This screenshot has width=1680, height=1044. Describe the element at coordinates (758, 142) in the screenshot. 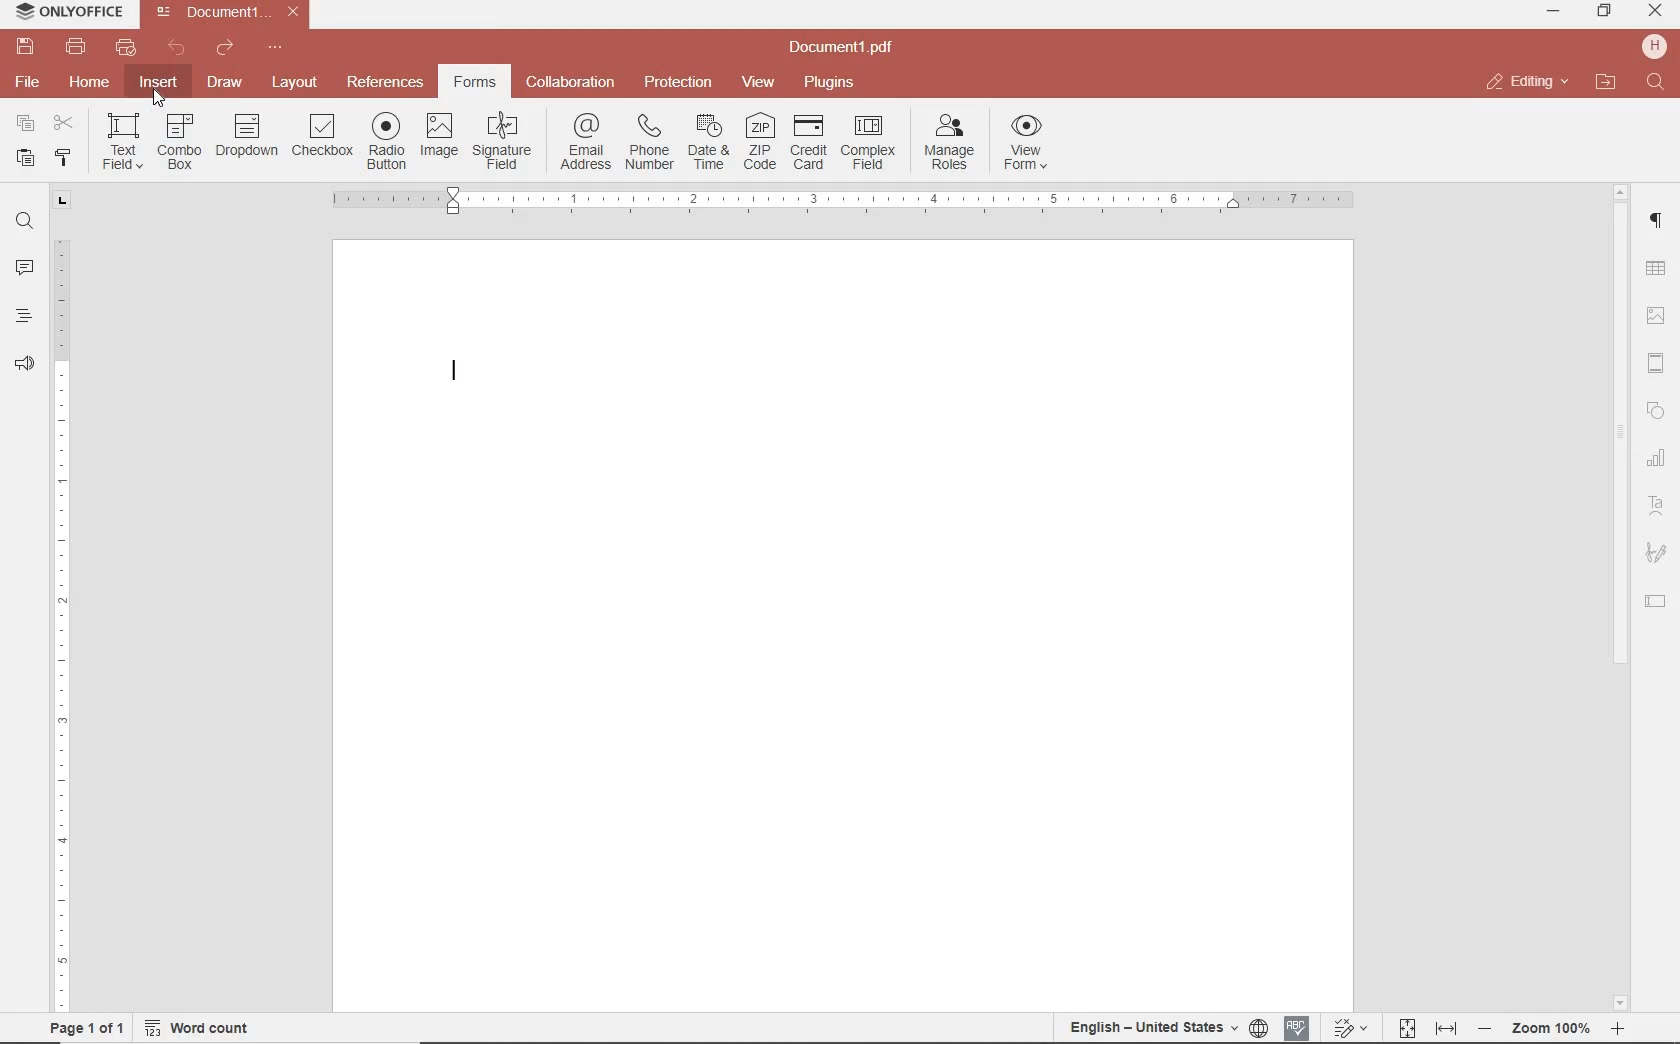

I see `insert zip code` at that location.